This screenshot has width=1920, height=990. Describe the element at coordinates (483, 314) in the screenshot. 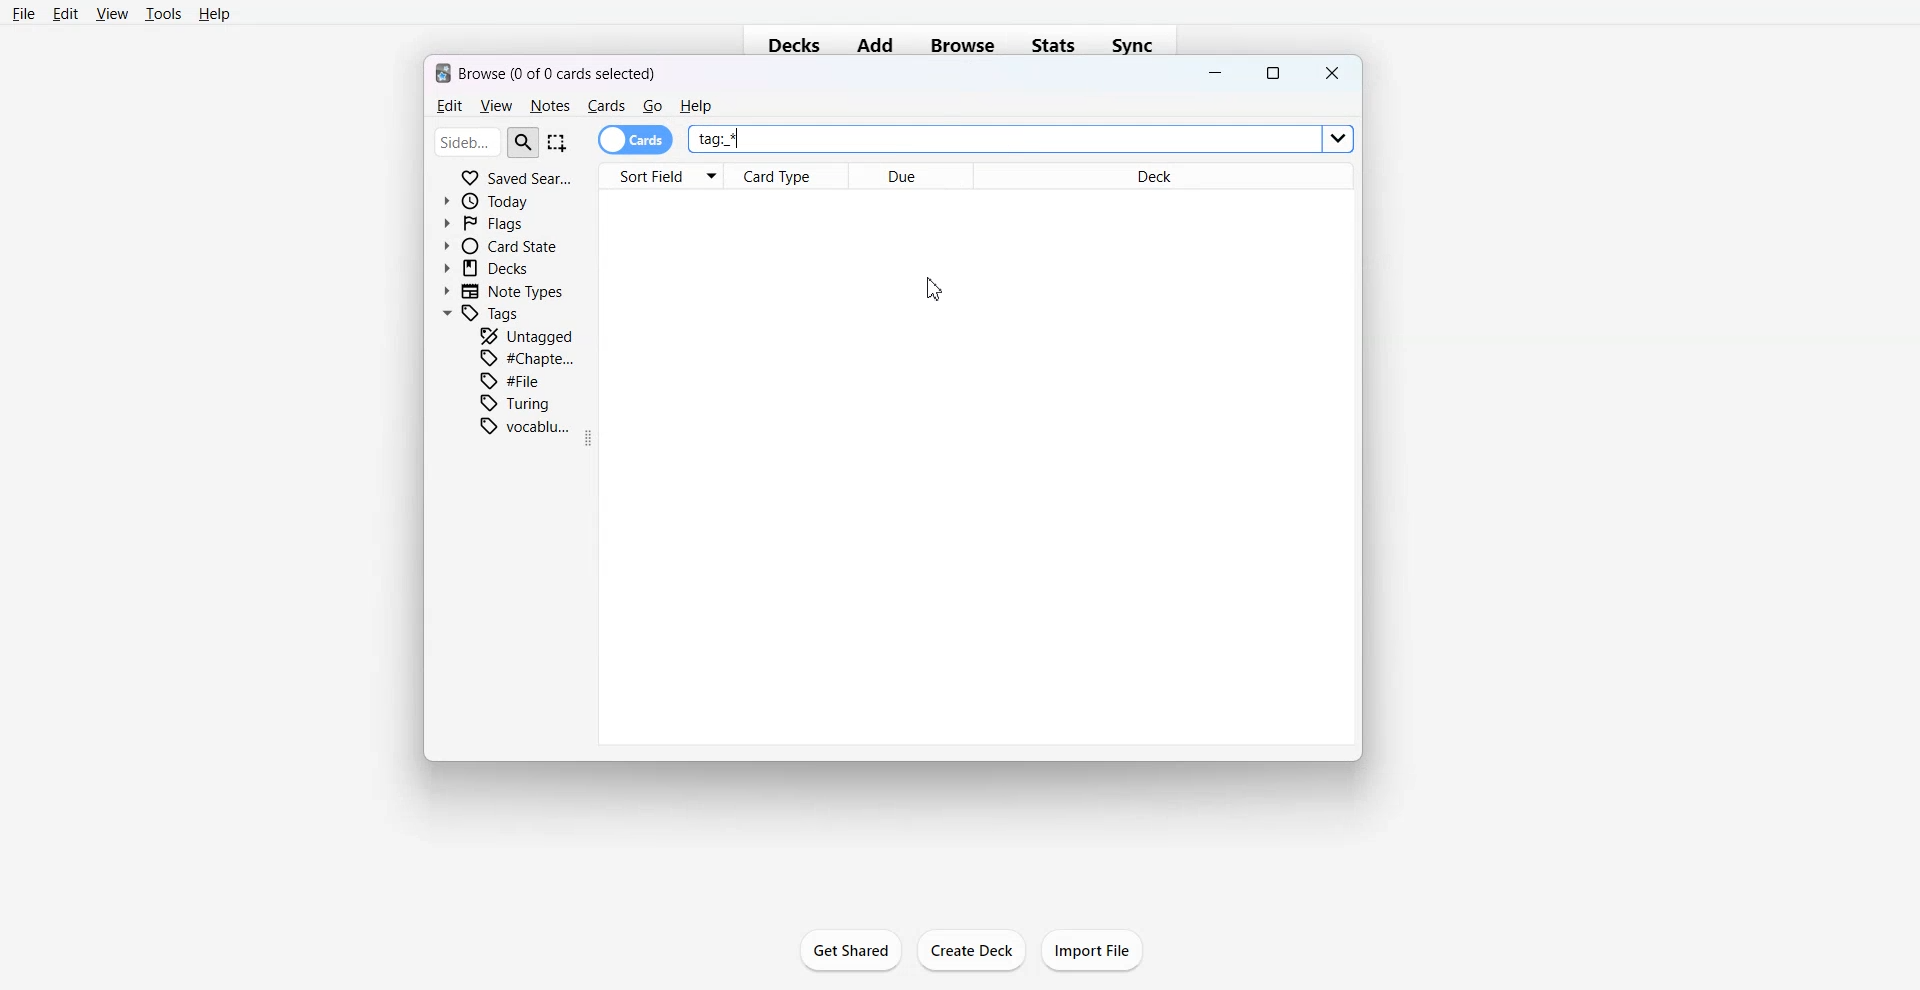

I see `Tags` at that location.